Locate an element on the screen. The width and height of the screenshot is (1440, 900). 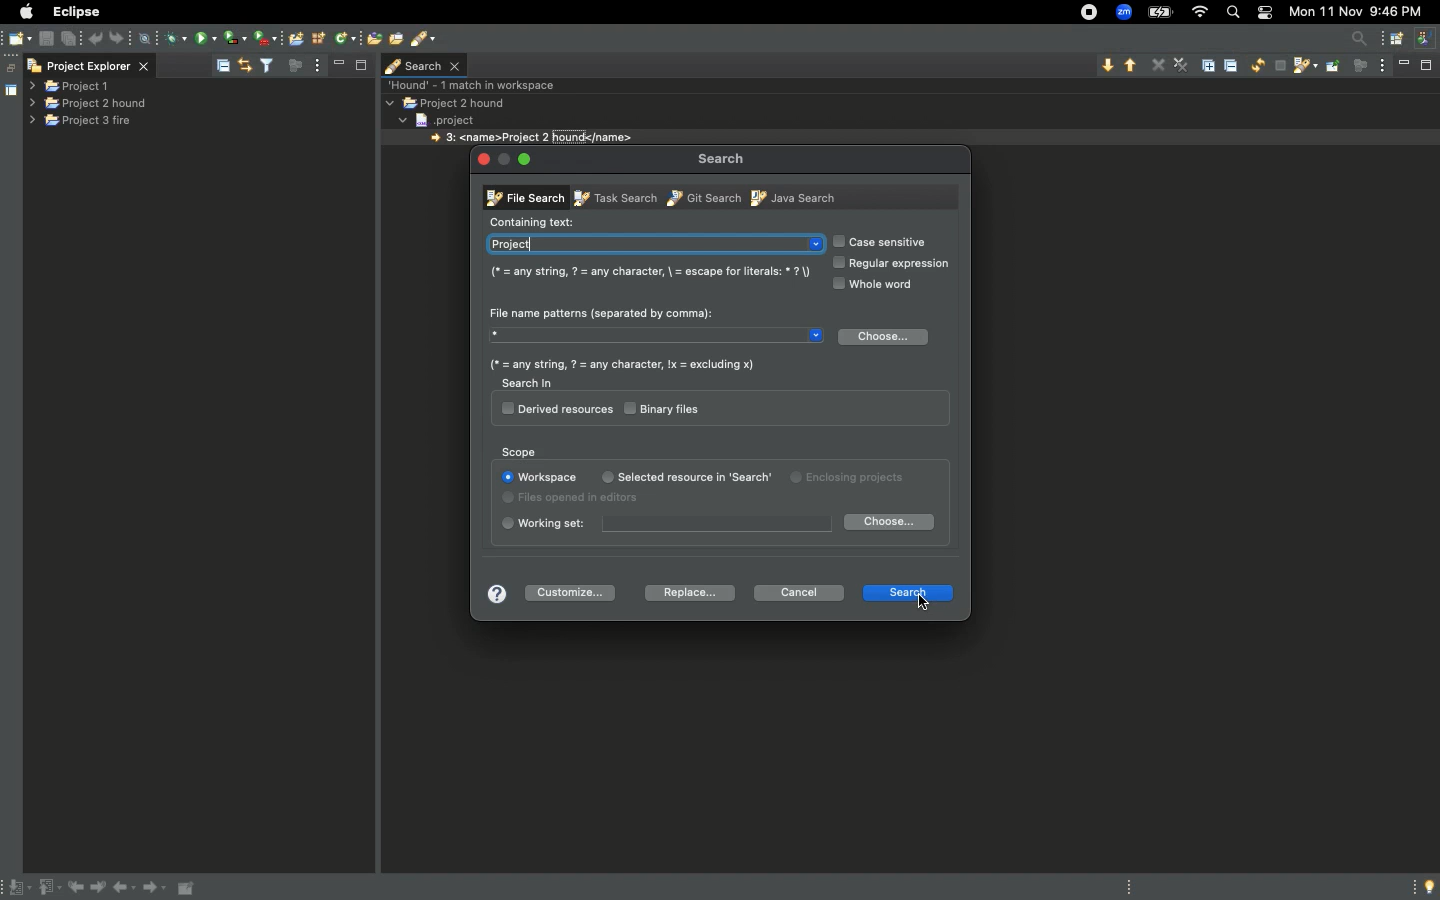
Files opened in editors is located at coordinates (580, 499).